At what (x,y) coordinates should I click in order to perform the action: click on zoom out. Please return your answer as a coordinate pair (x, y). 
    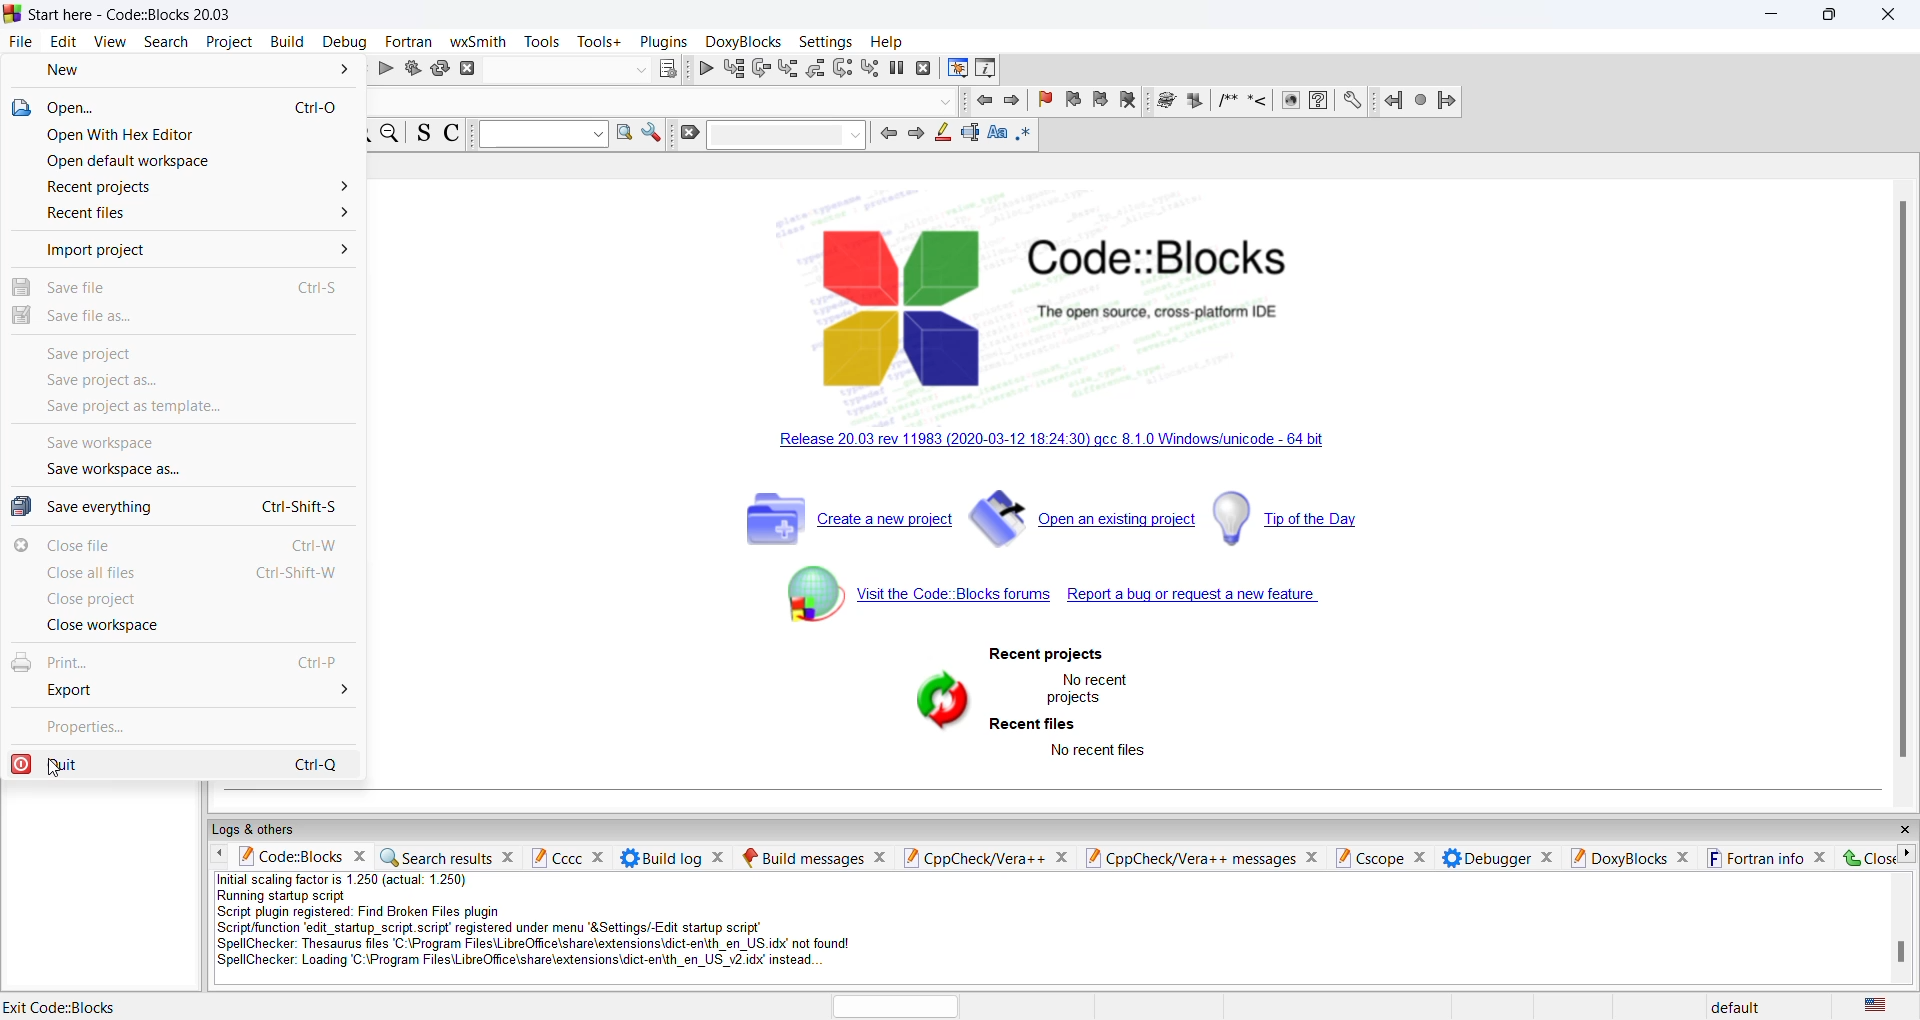
    Looking at the image, I should click on (392, 133).